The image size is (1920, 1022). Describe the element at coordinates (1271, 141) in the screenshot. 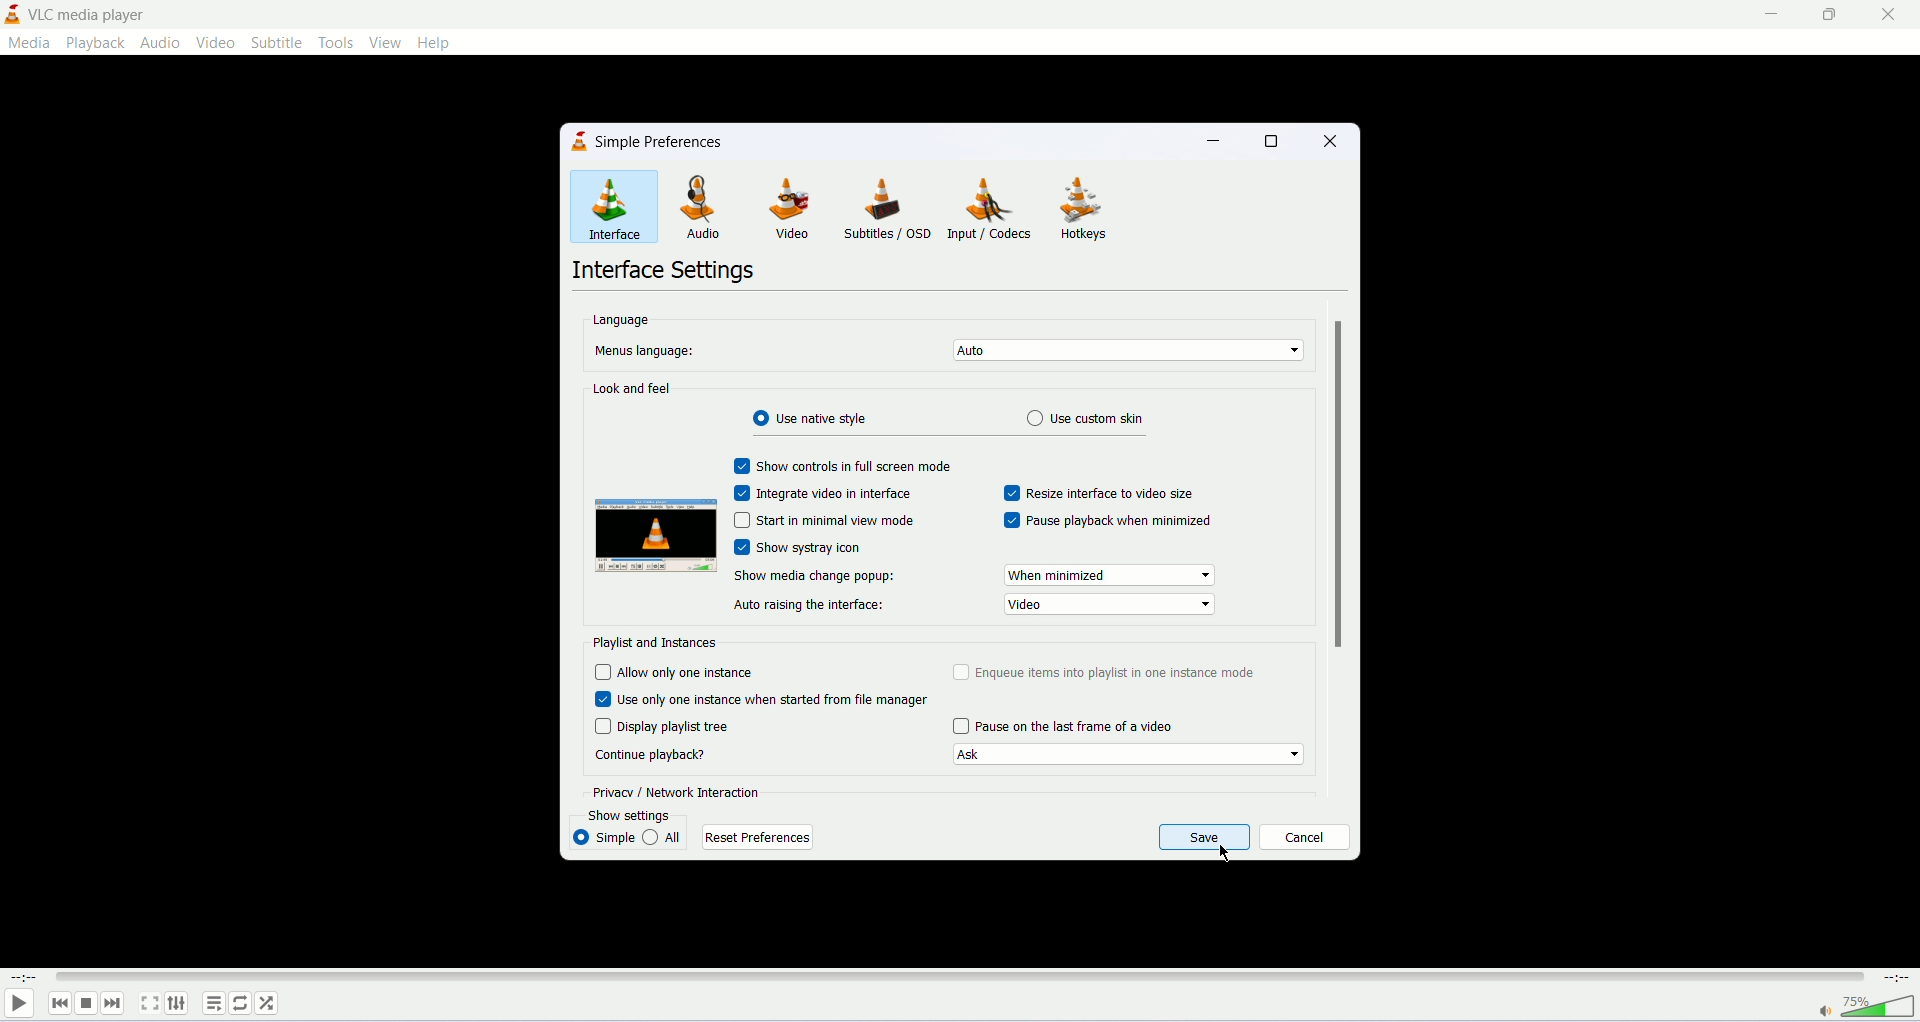

I see `maximize` at that location.